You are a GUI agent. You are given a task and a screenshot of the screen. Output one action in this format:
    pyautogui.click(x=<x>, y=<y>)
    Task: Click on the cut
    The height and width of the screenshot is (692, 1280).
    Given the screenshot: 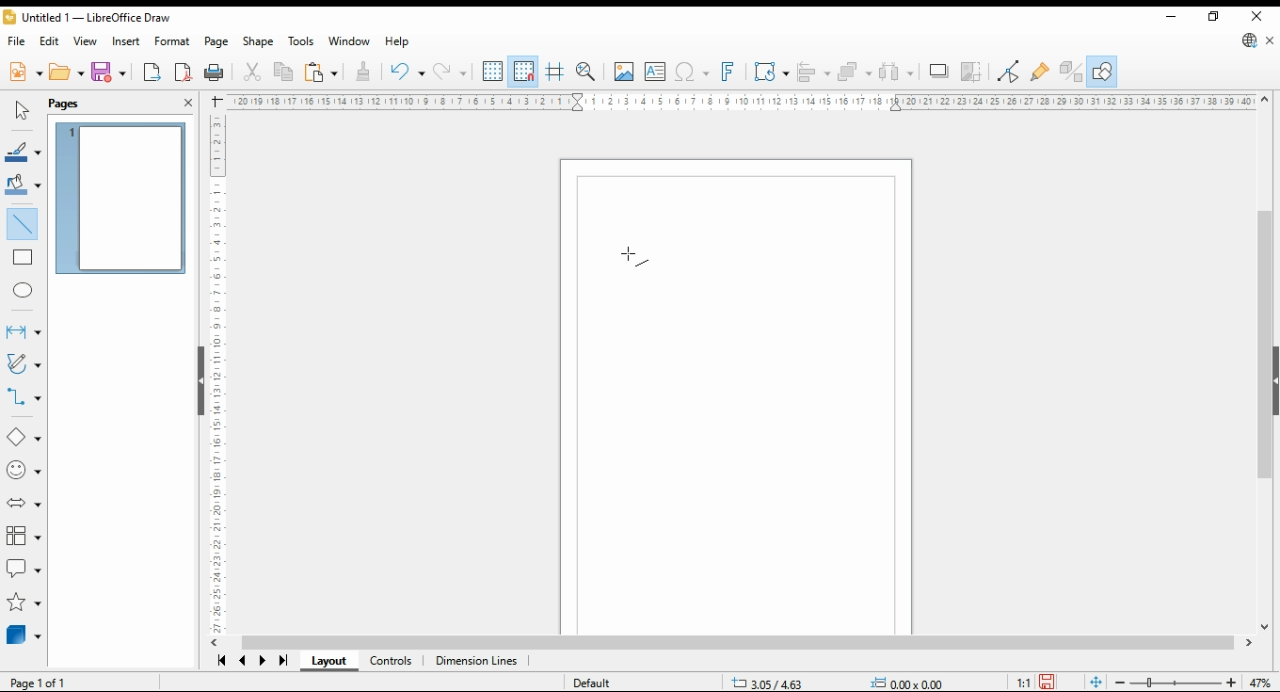 What is the action you would take?
    pyautogui.click(x=254, y=72)
    